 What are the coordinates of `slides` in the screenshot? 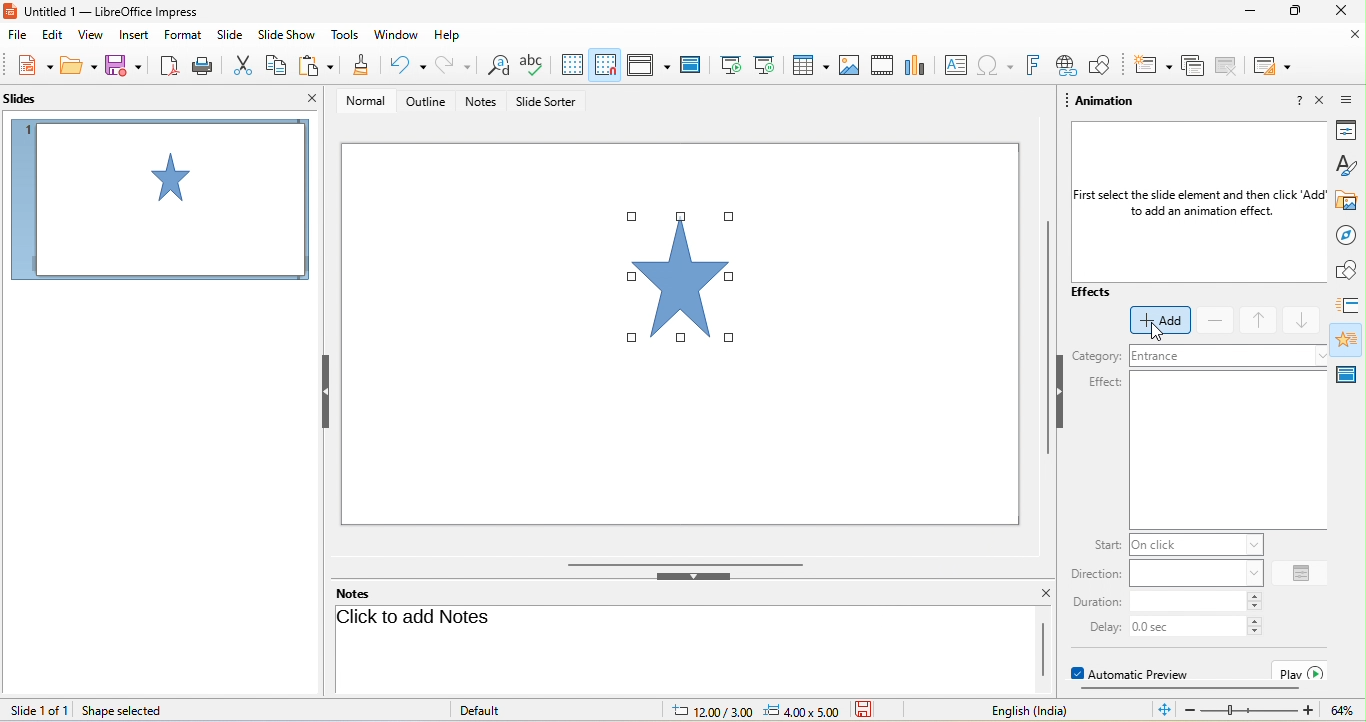 It's located at (32, 98).